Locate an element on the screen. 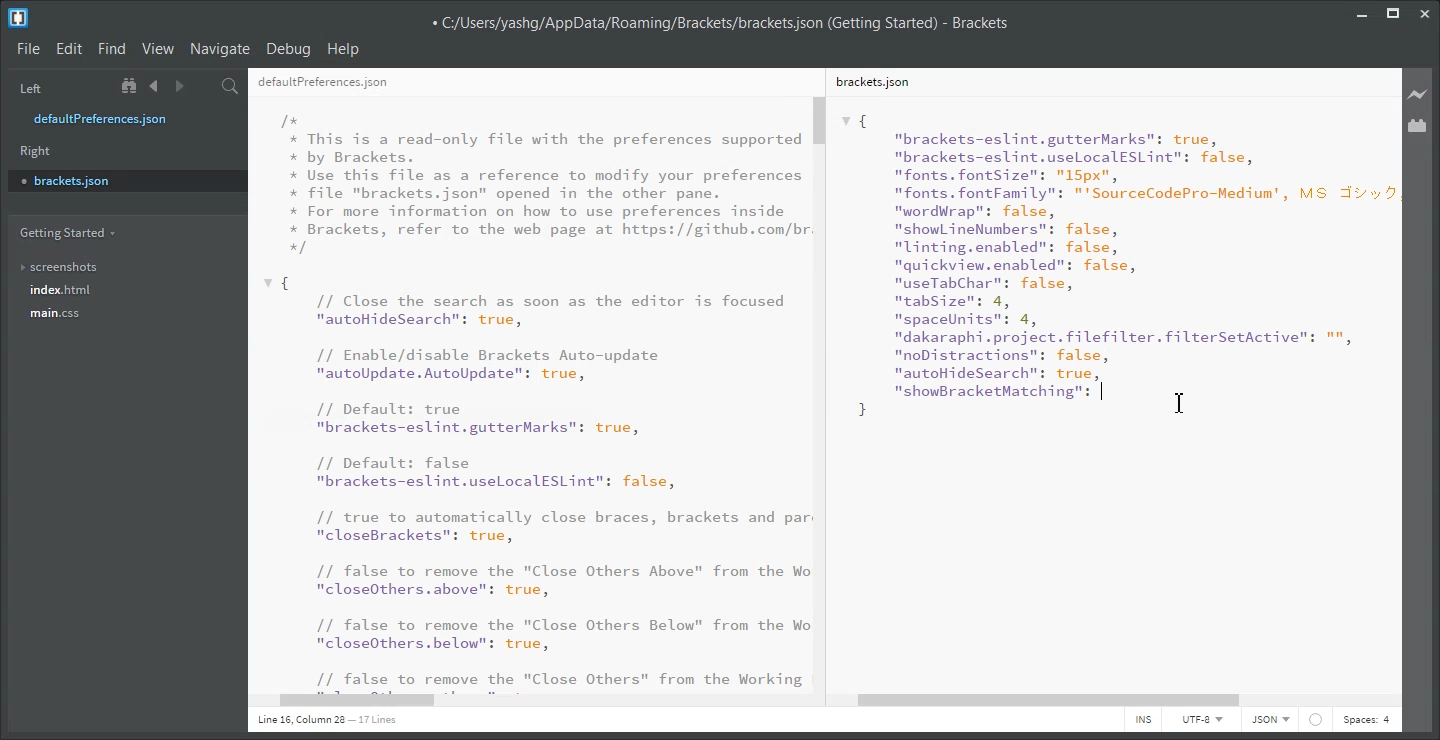 The height and width of the screenshot is (740, 1440). main.css is located at coordinates (58, 313).